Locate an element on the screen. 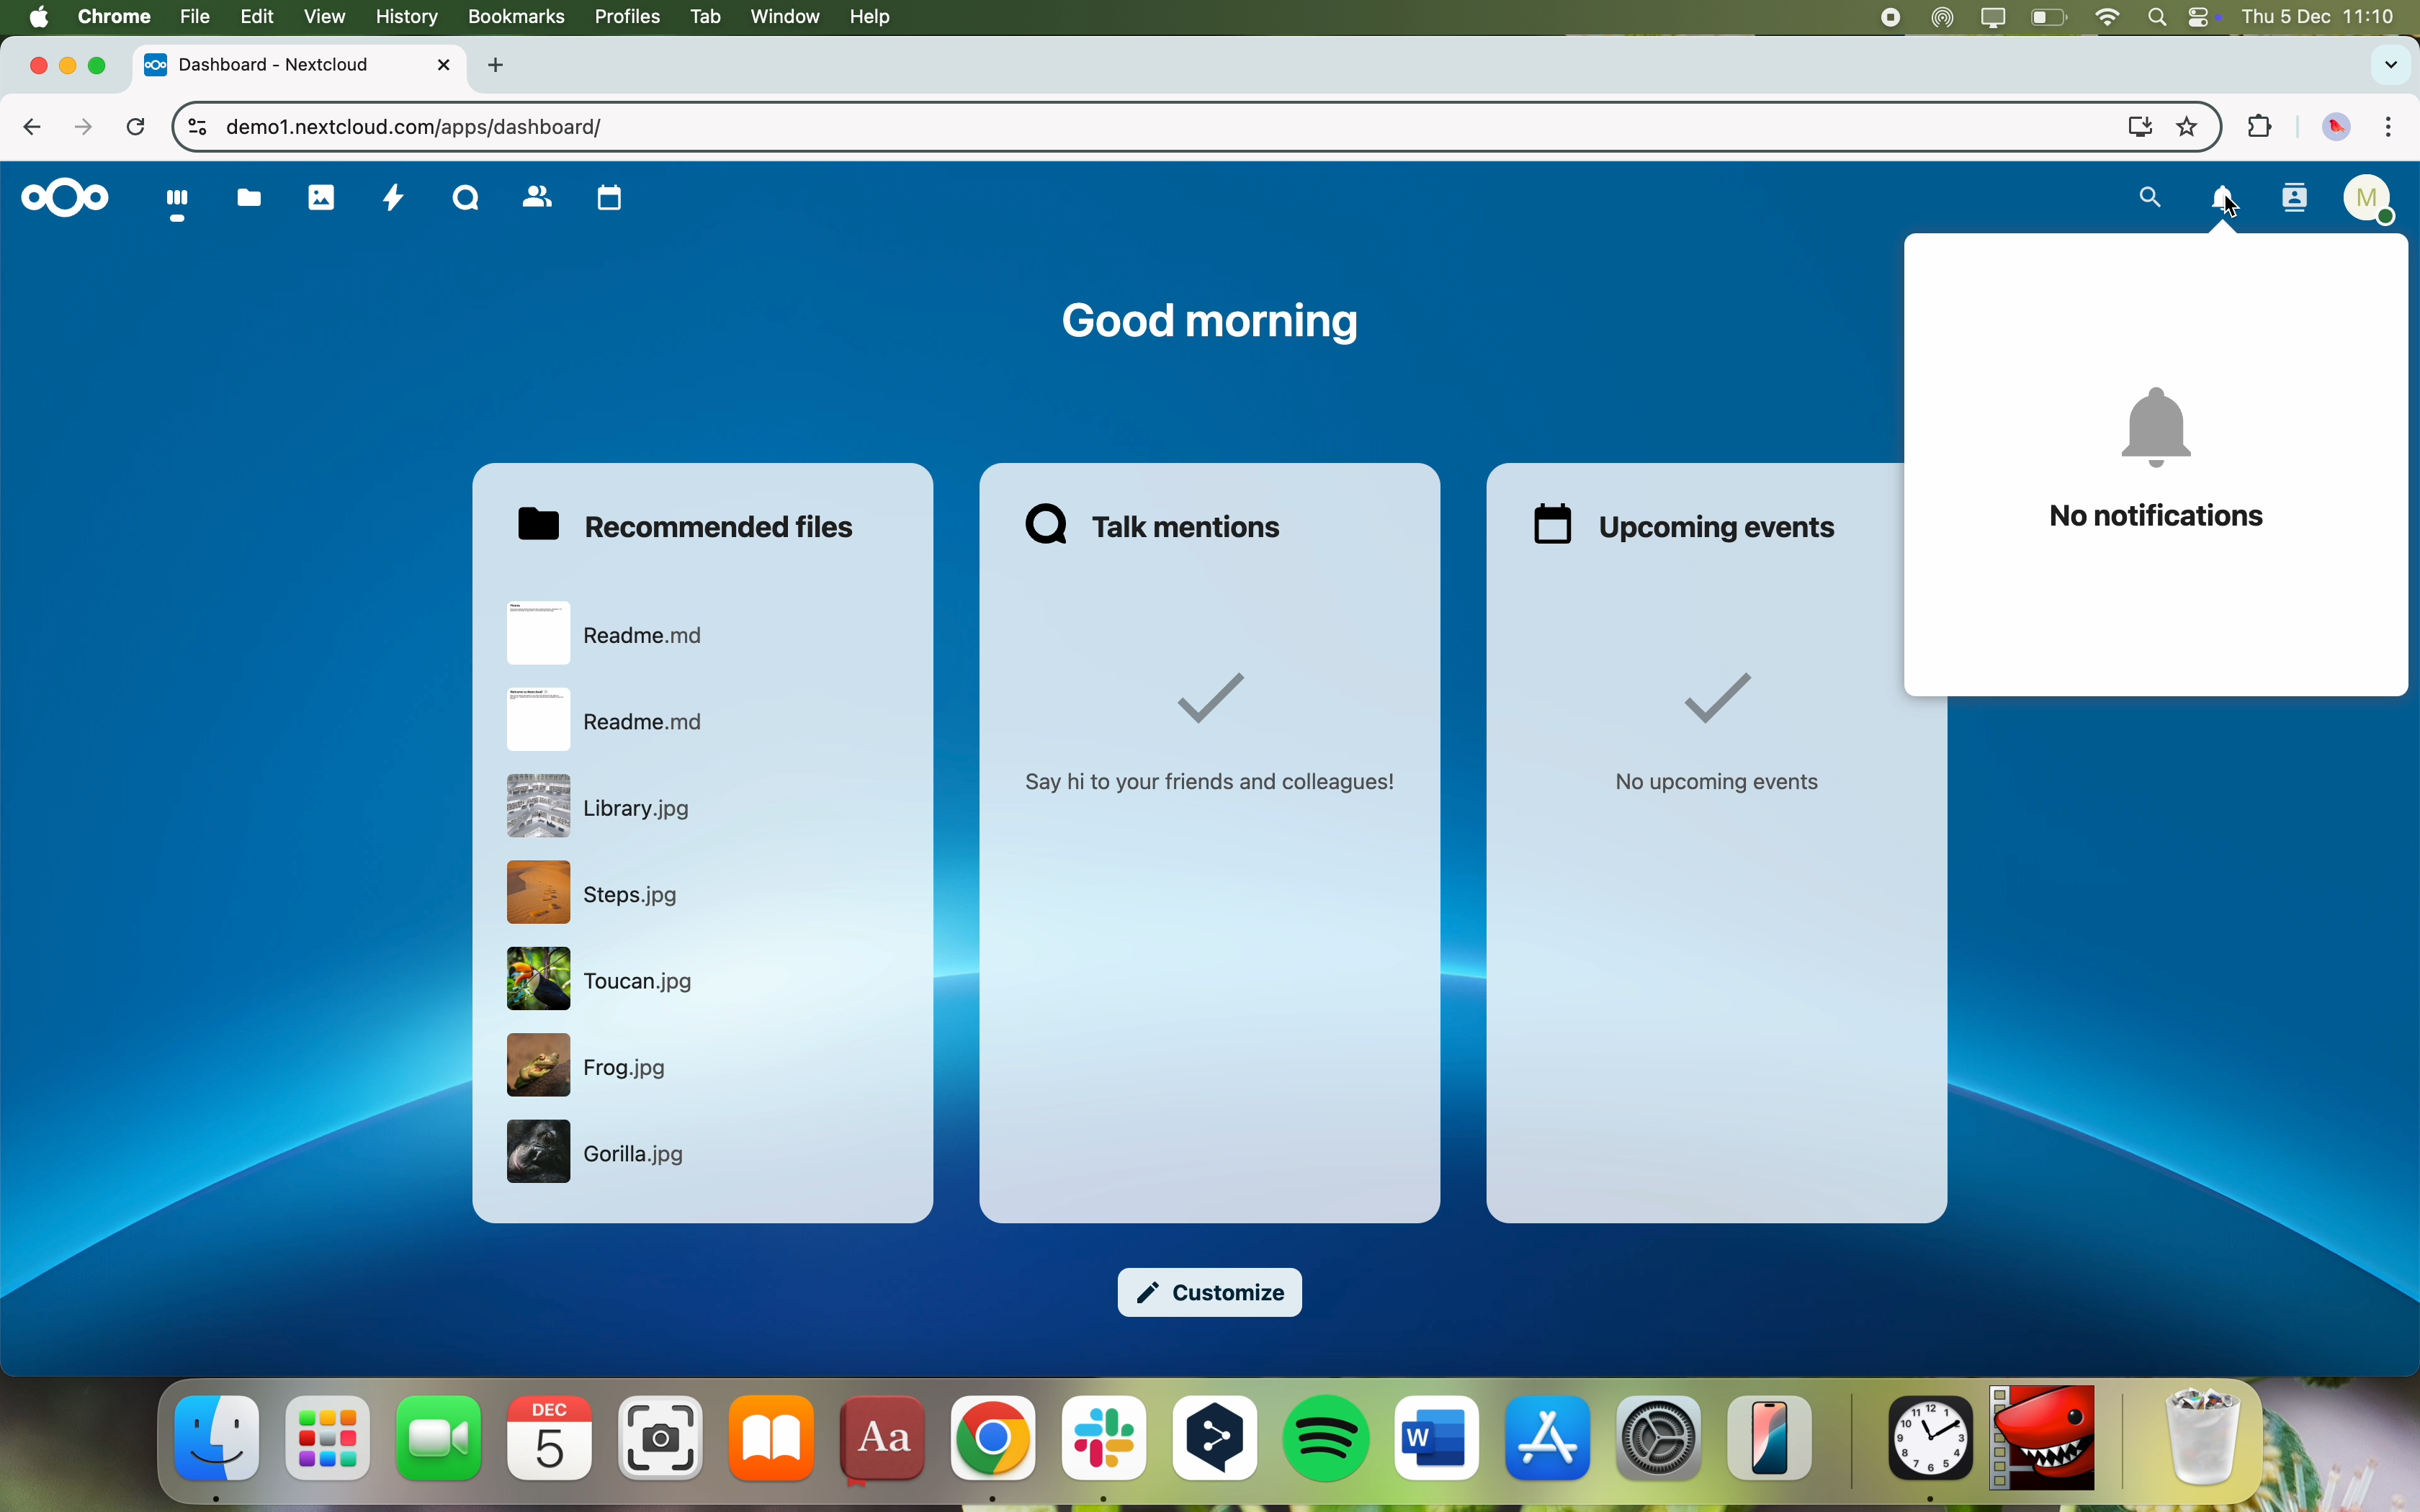 The image size is (2420, 1512). cursor is located at coordinates (2236, 208).